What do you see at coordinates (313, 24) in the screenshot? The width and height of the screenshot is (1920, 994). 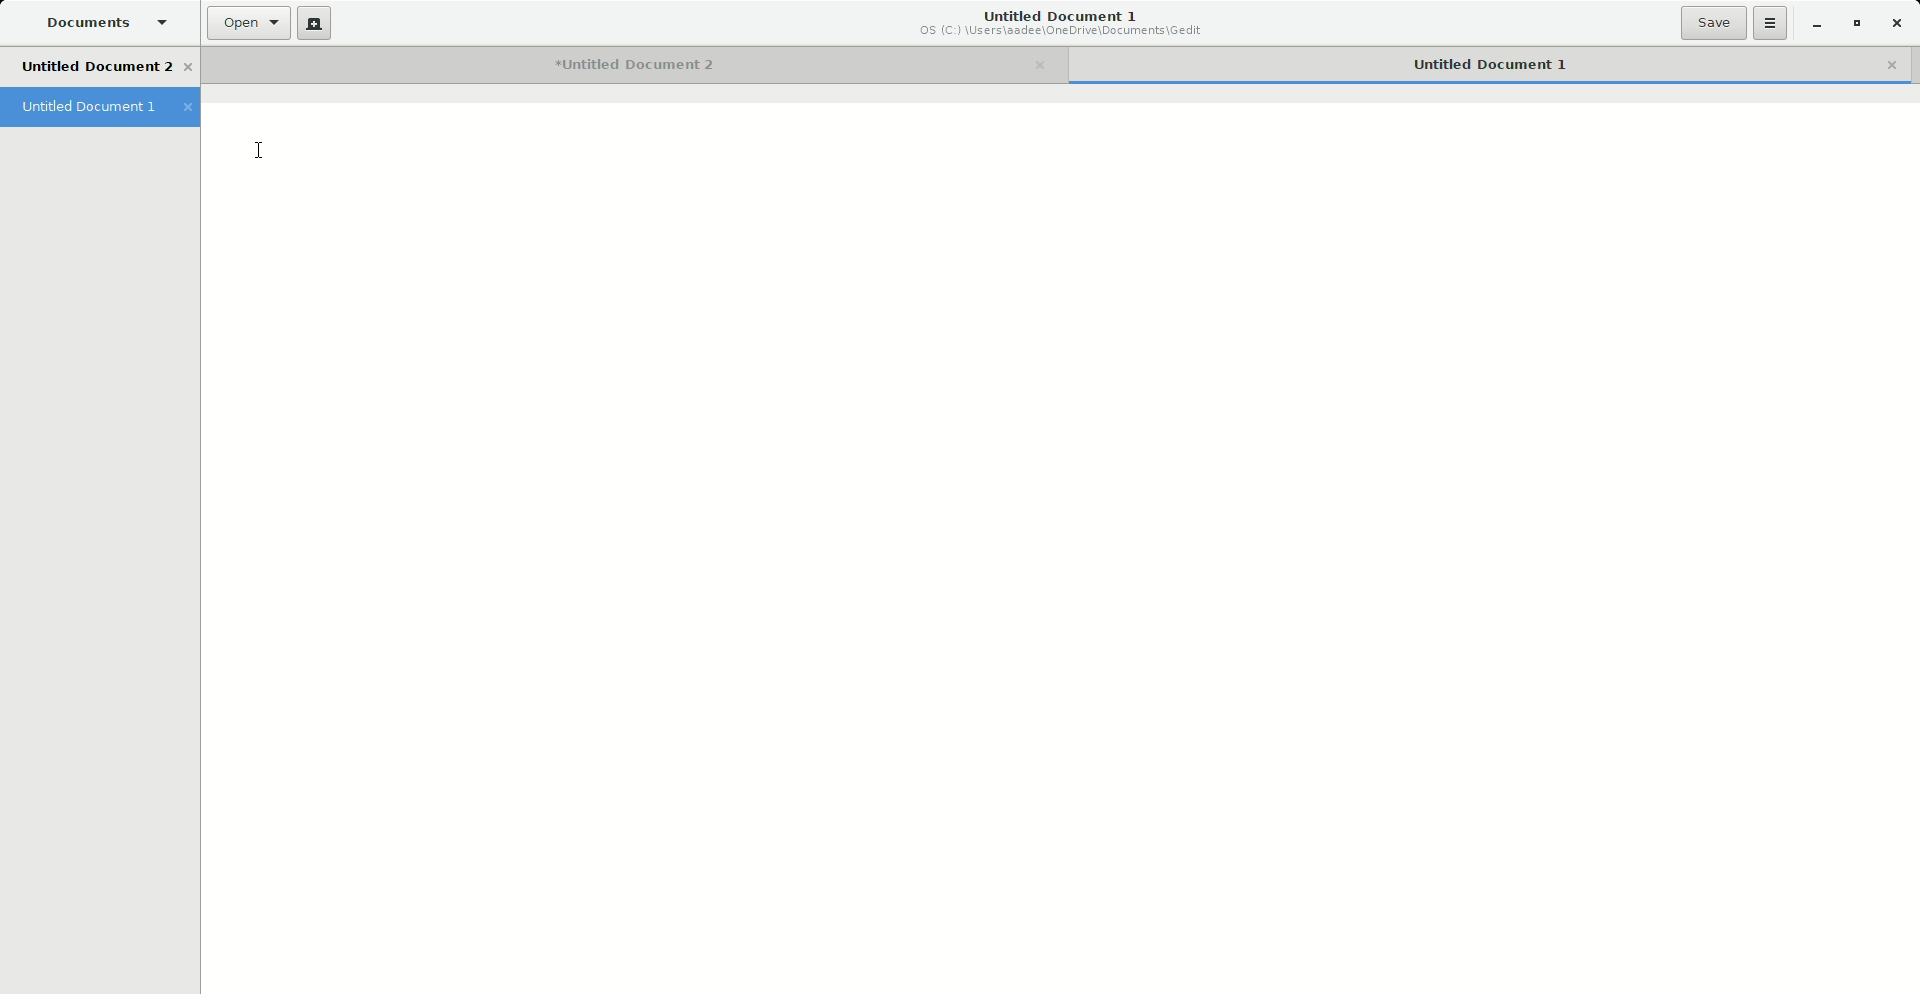 I see `New` at bounding box center [313, 24].